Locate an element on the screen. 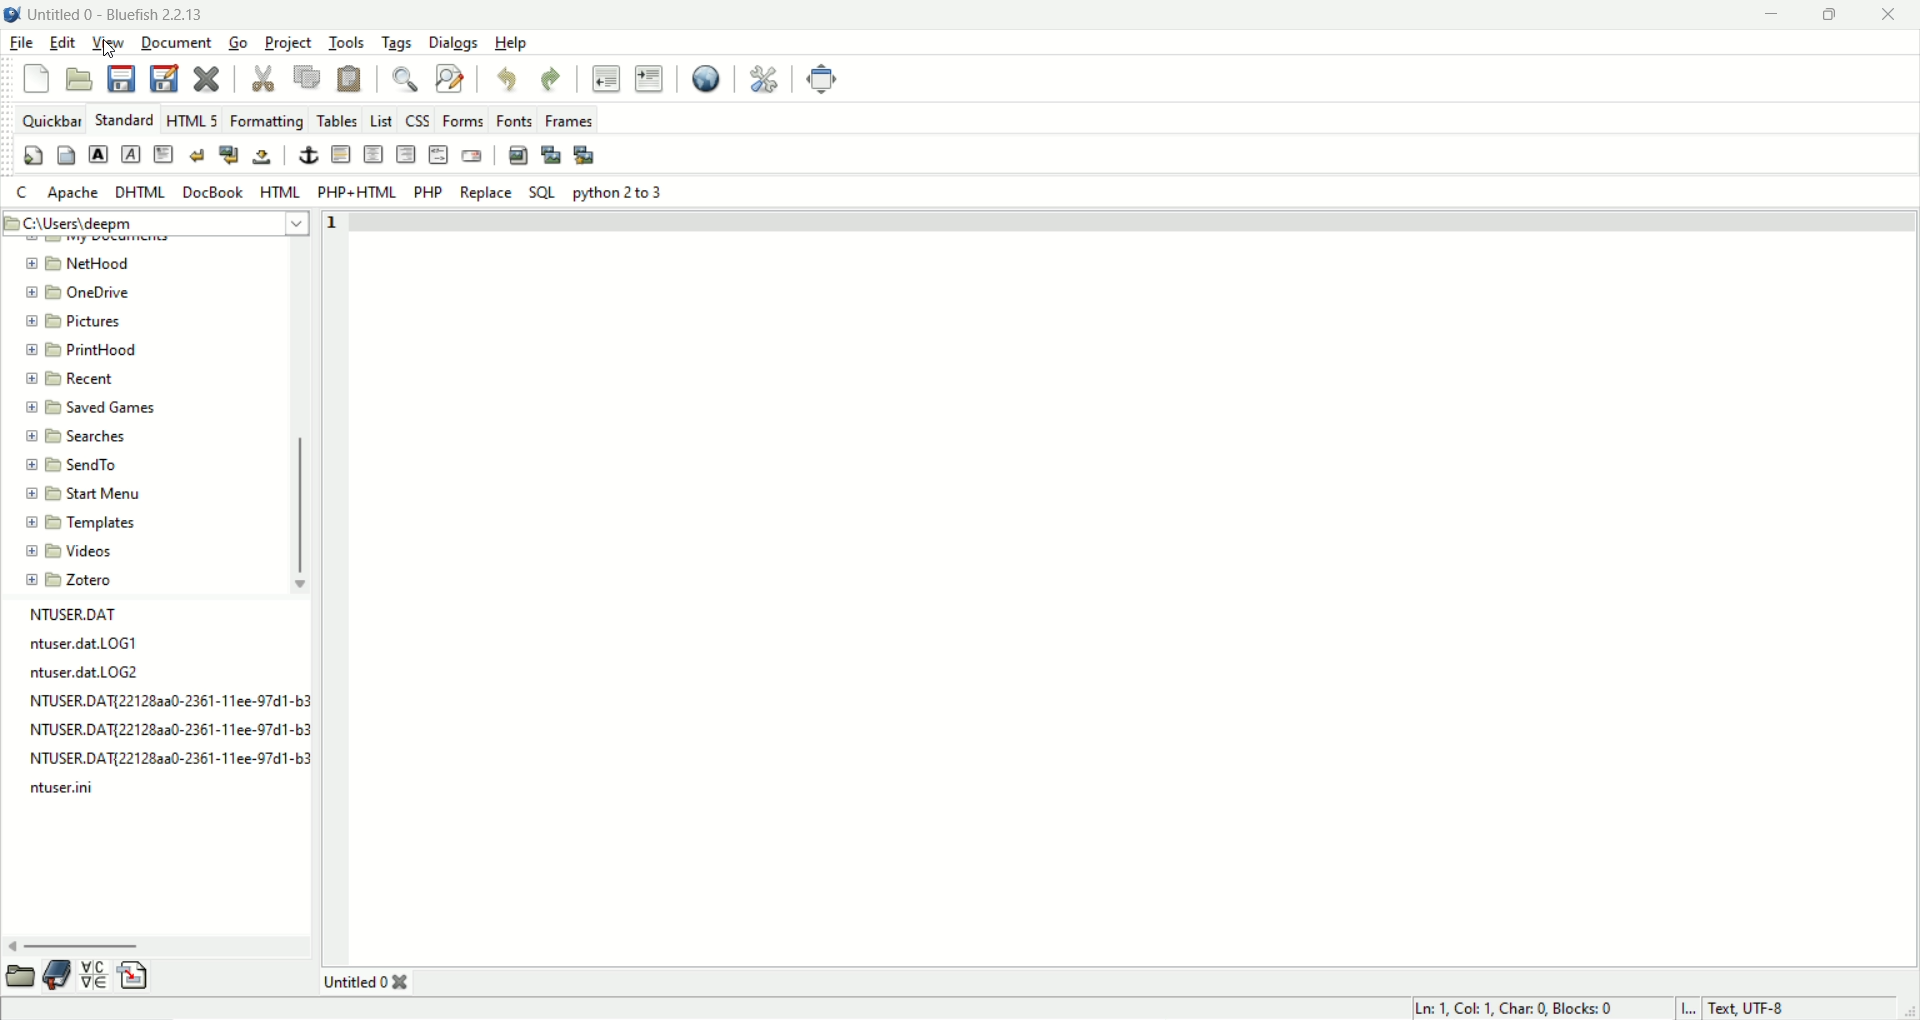  close current file is located at coordinates (211, 80).